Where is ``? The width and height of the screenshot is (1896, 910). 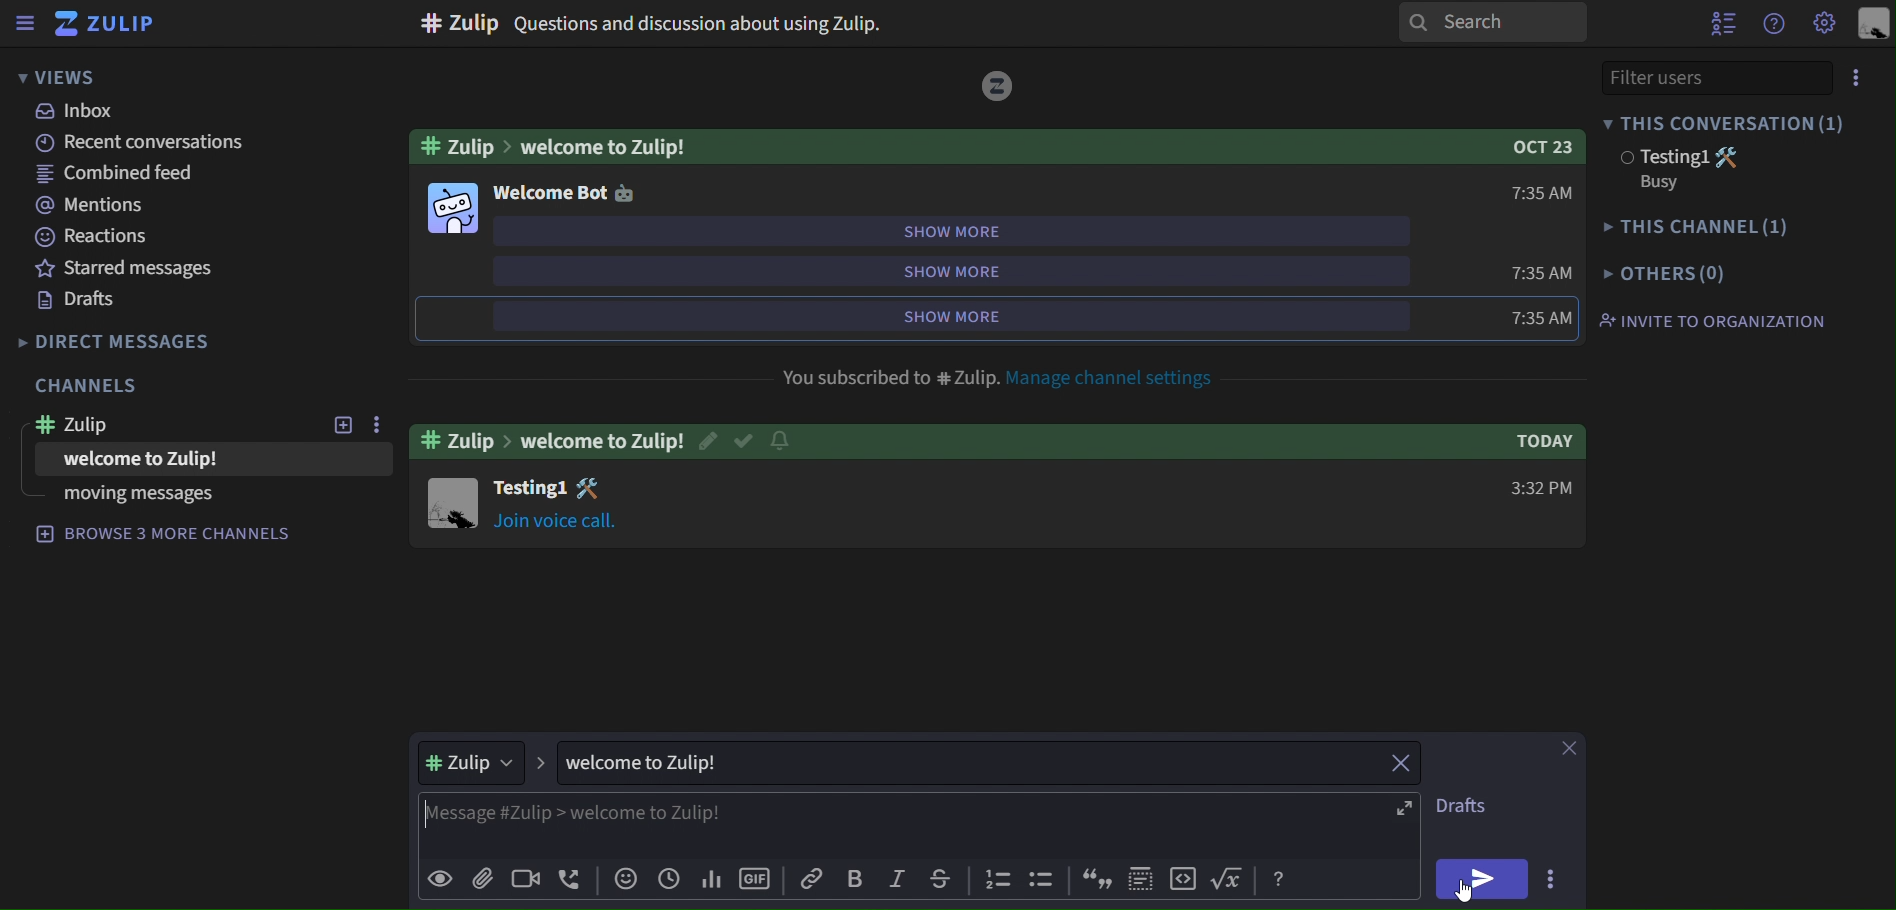  is located at coordinates (1229, 878).